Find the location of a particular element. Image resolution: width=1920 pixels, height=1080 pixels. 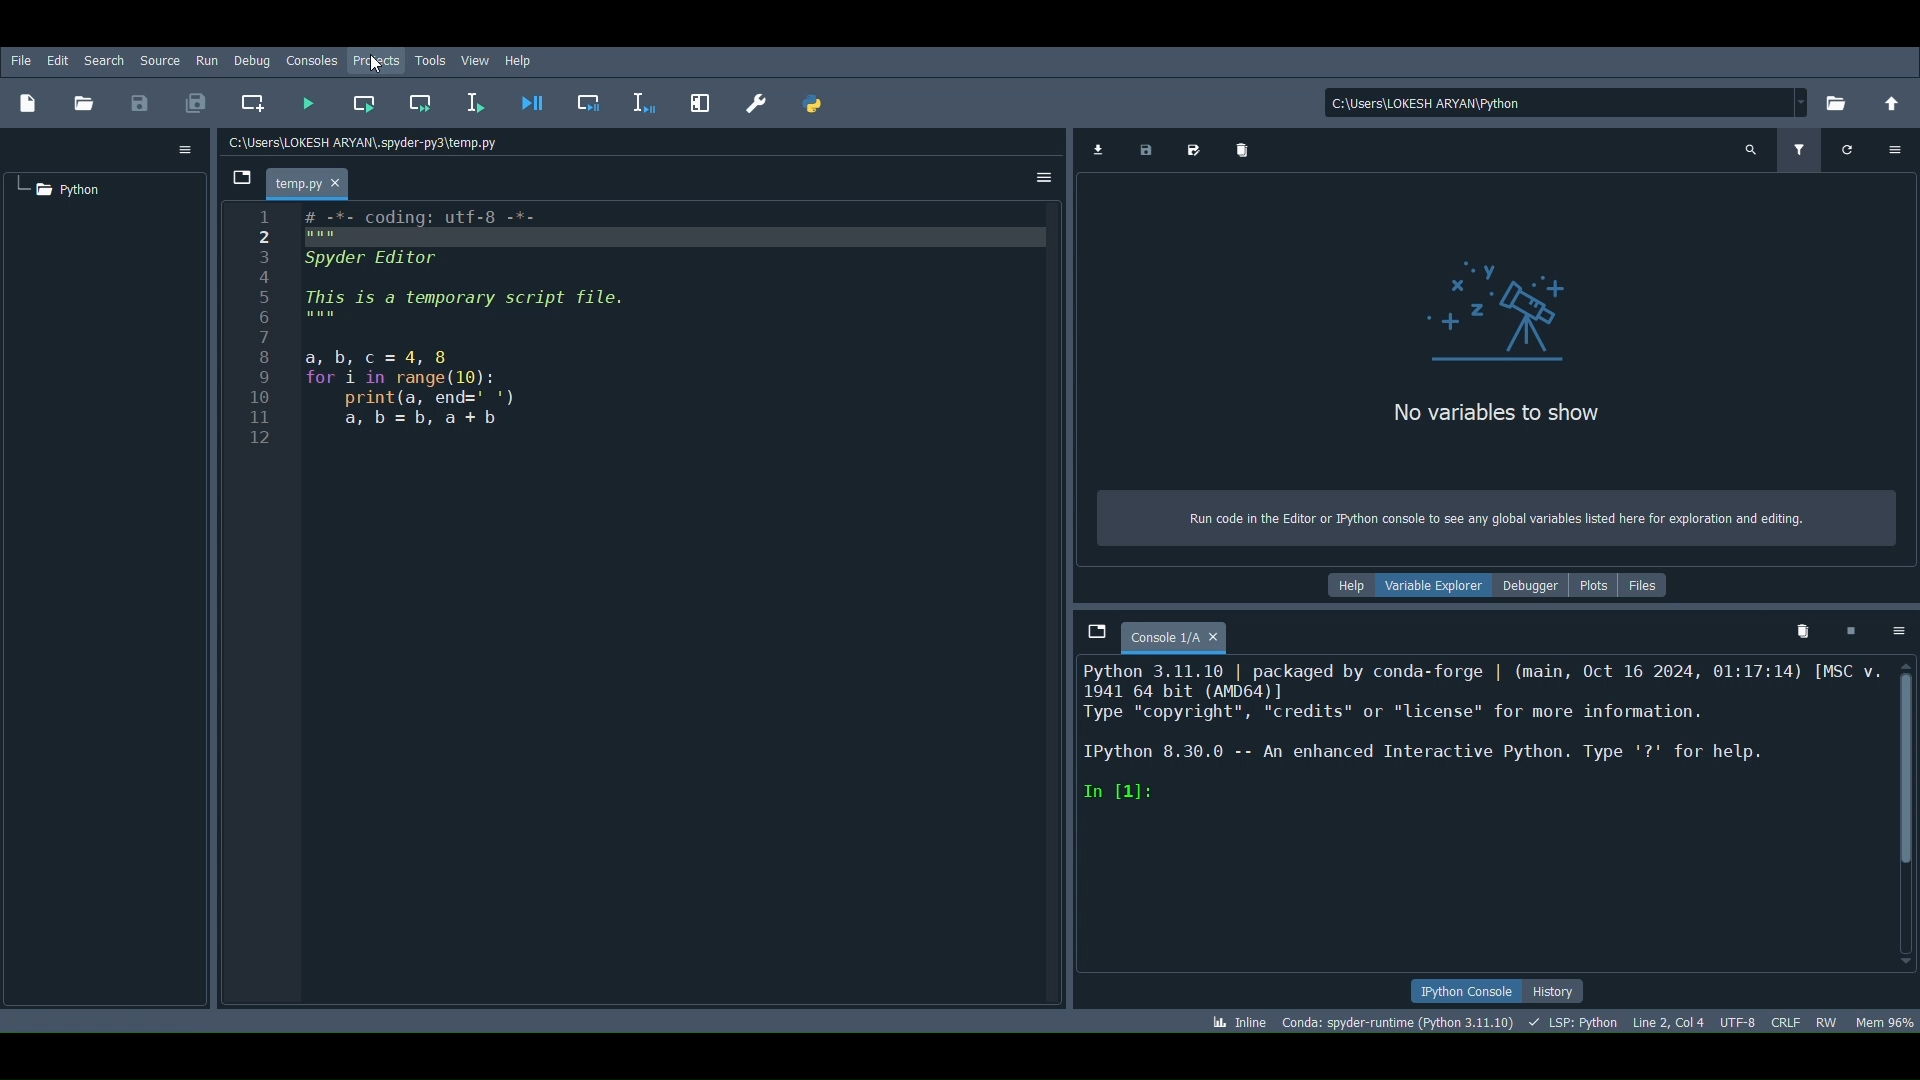

Run code in the Editor or IPython console to see any global variables listed here for exploration and editing. is located at coordinates (1481, 517).